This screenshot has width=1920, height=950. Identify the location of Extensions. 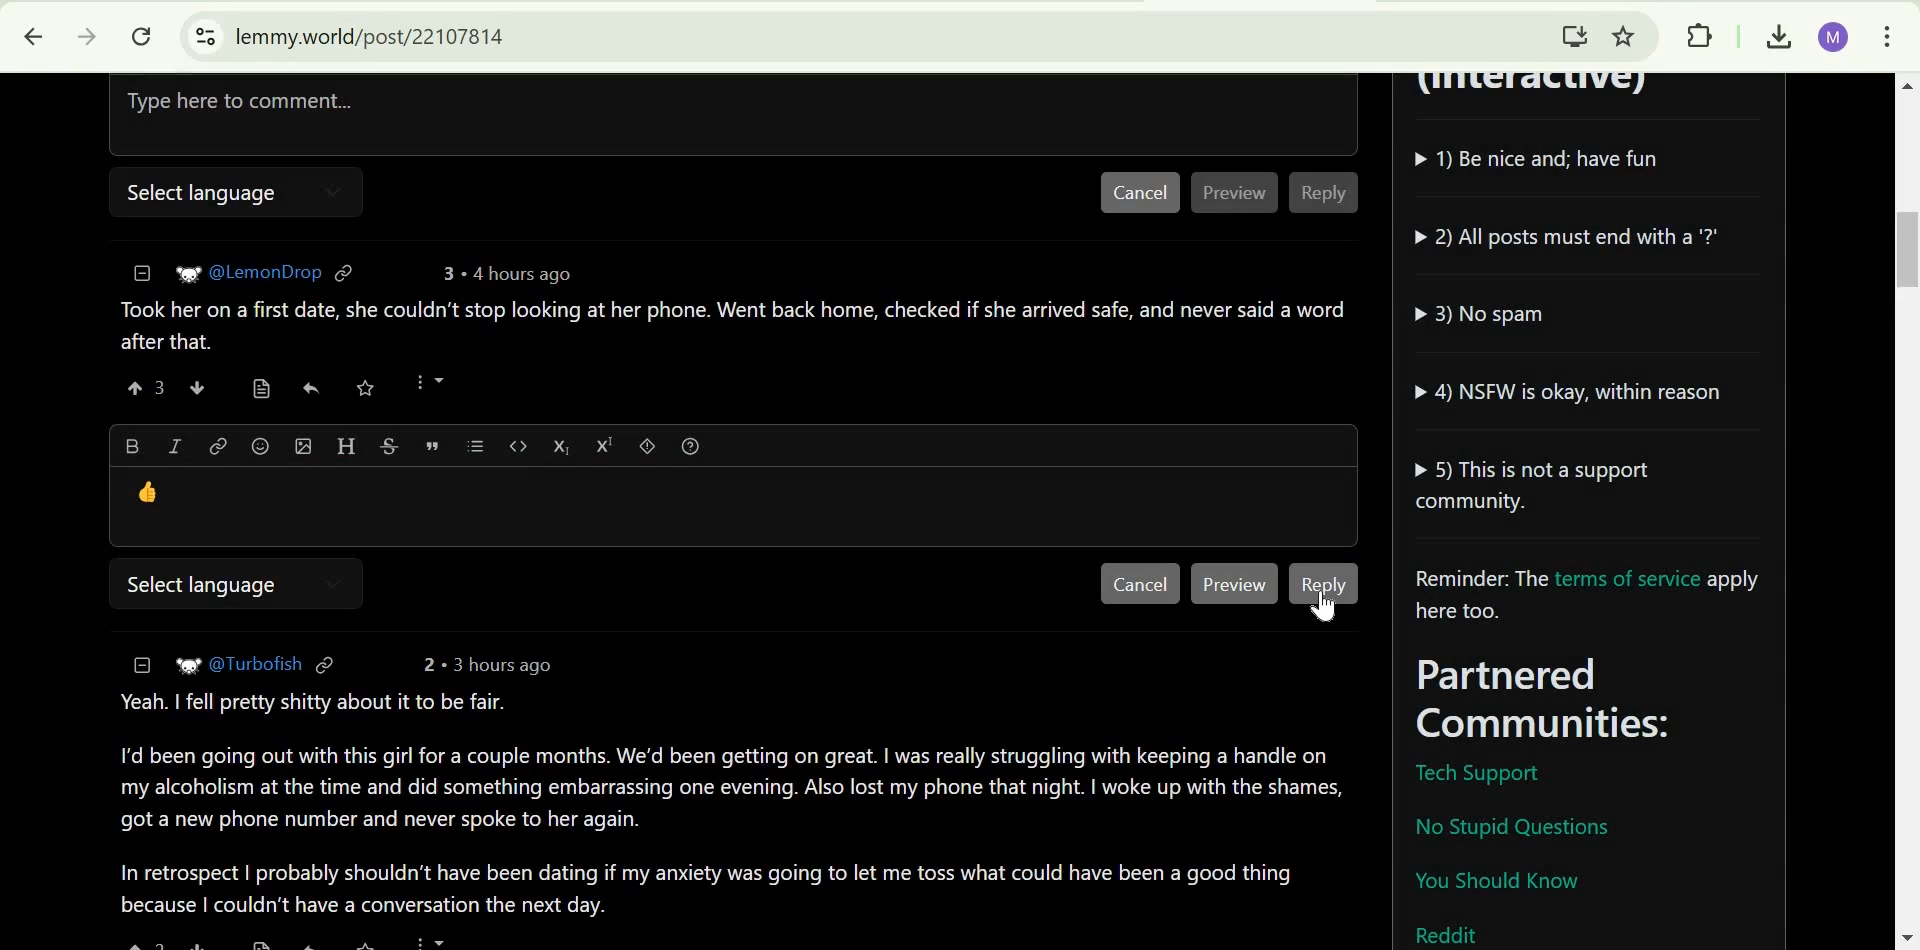
(1699, 35).